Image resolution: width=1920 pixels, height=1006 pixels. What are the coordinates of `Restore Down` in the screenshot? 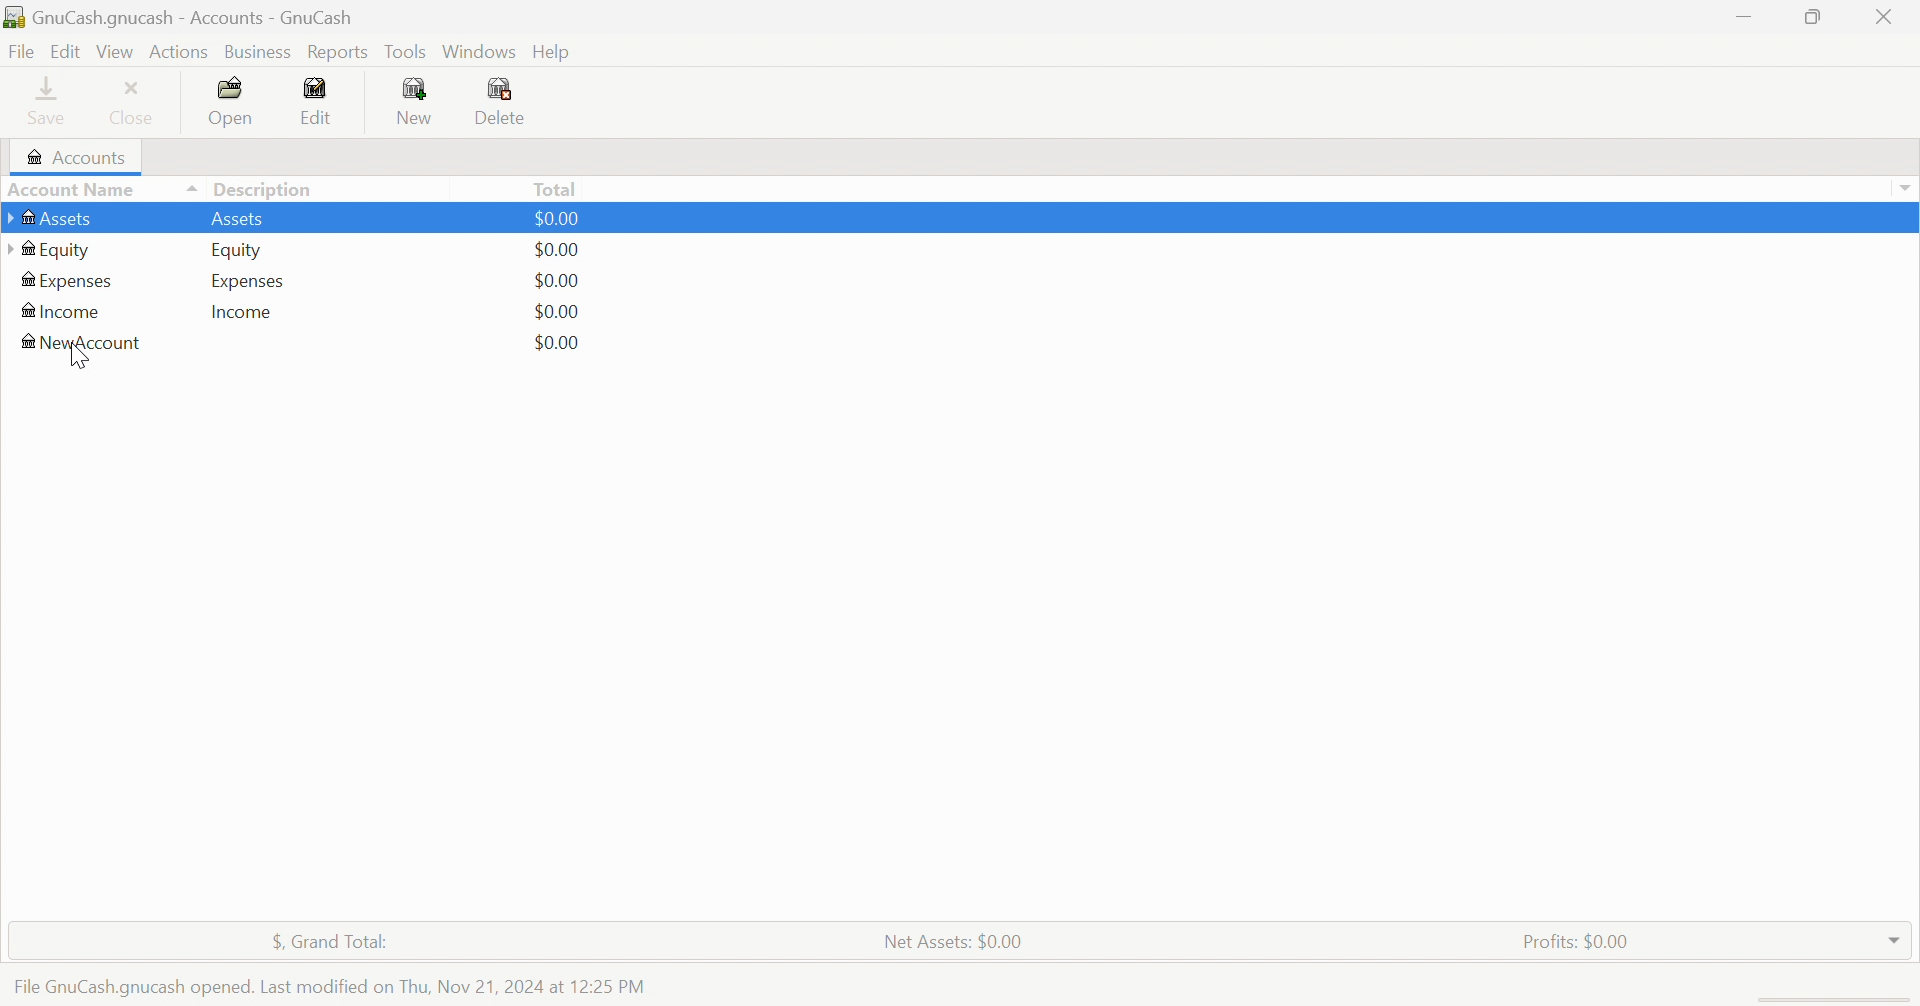 It's located at (1810, 17).